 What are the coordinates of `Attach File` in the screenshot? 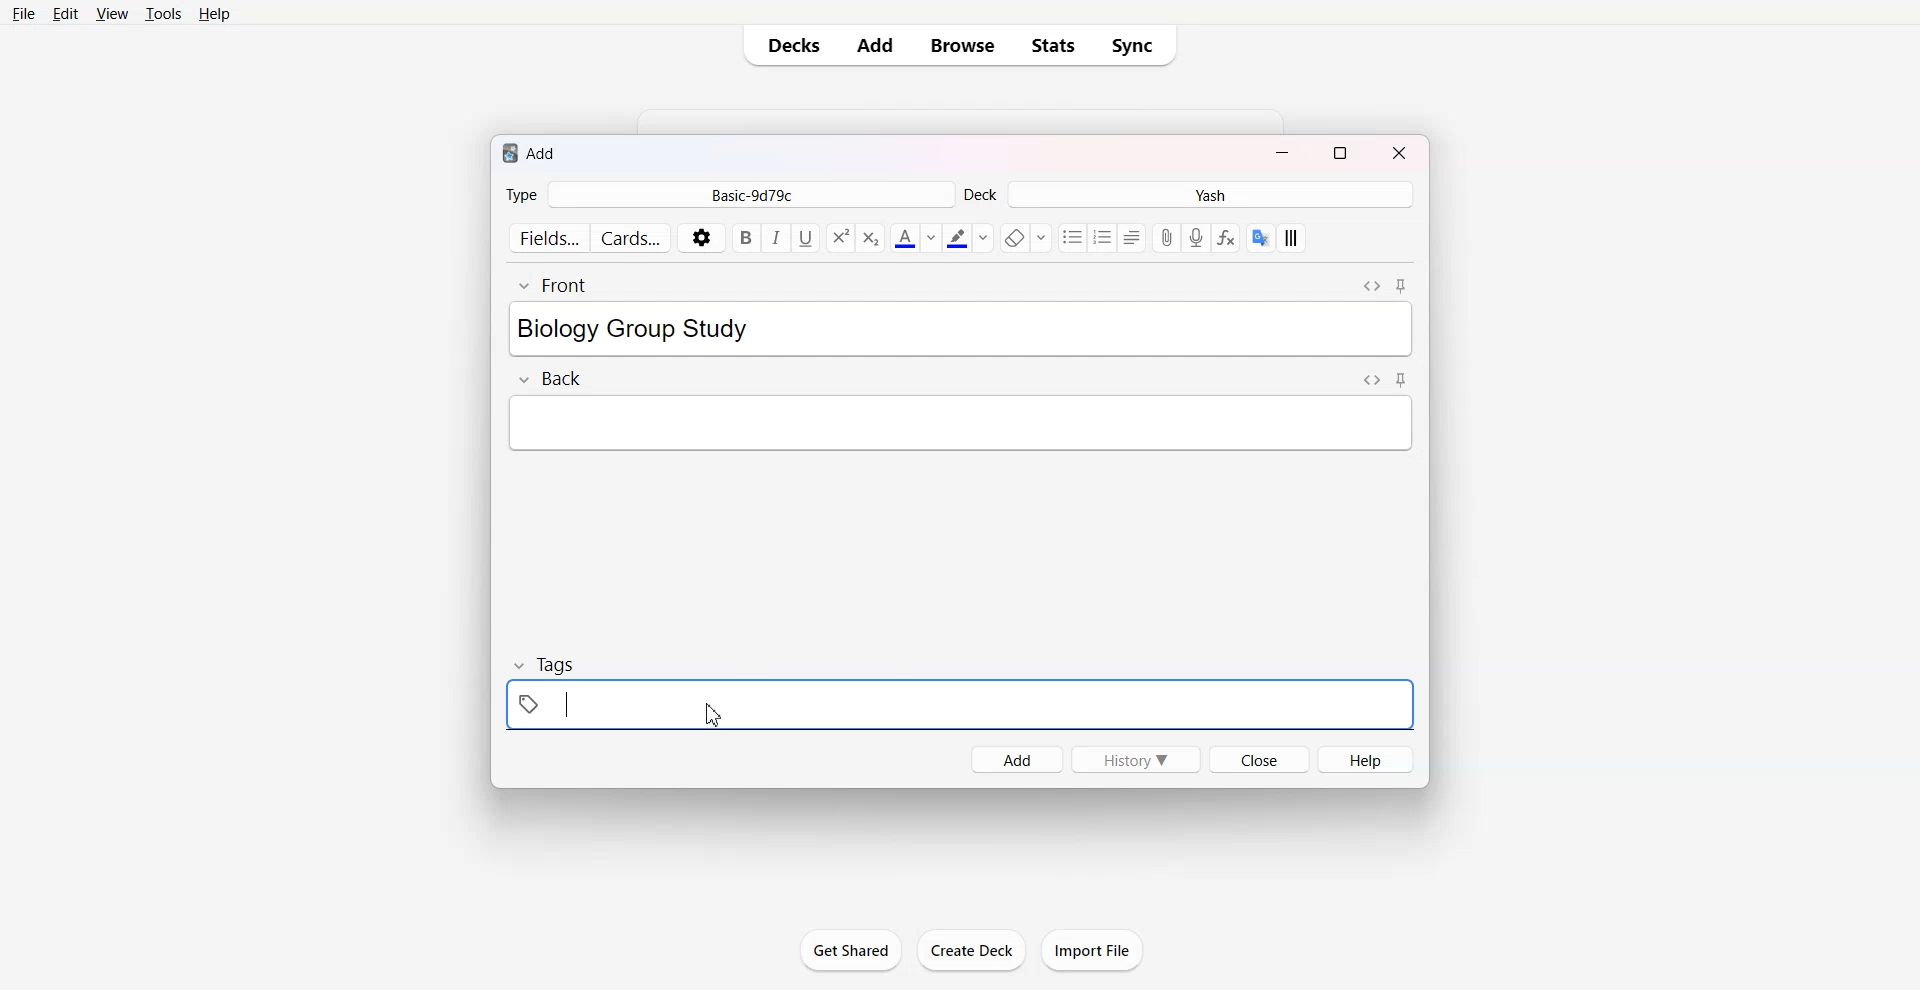 It's located at (1168, 237).